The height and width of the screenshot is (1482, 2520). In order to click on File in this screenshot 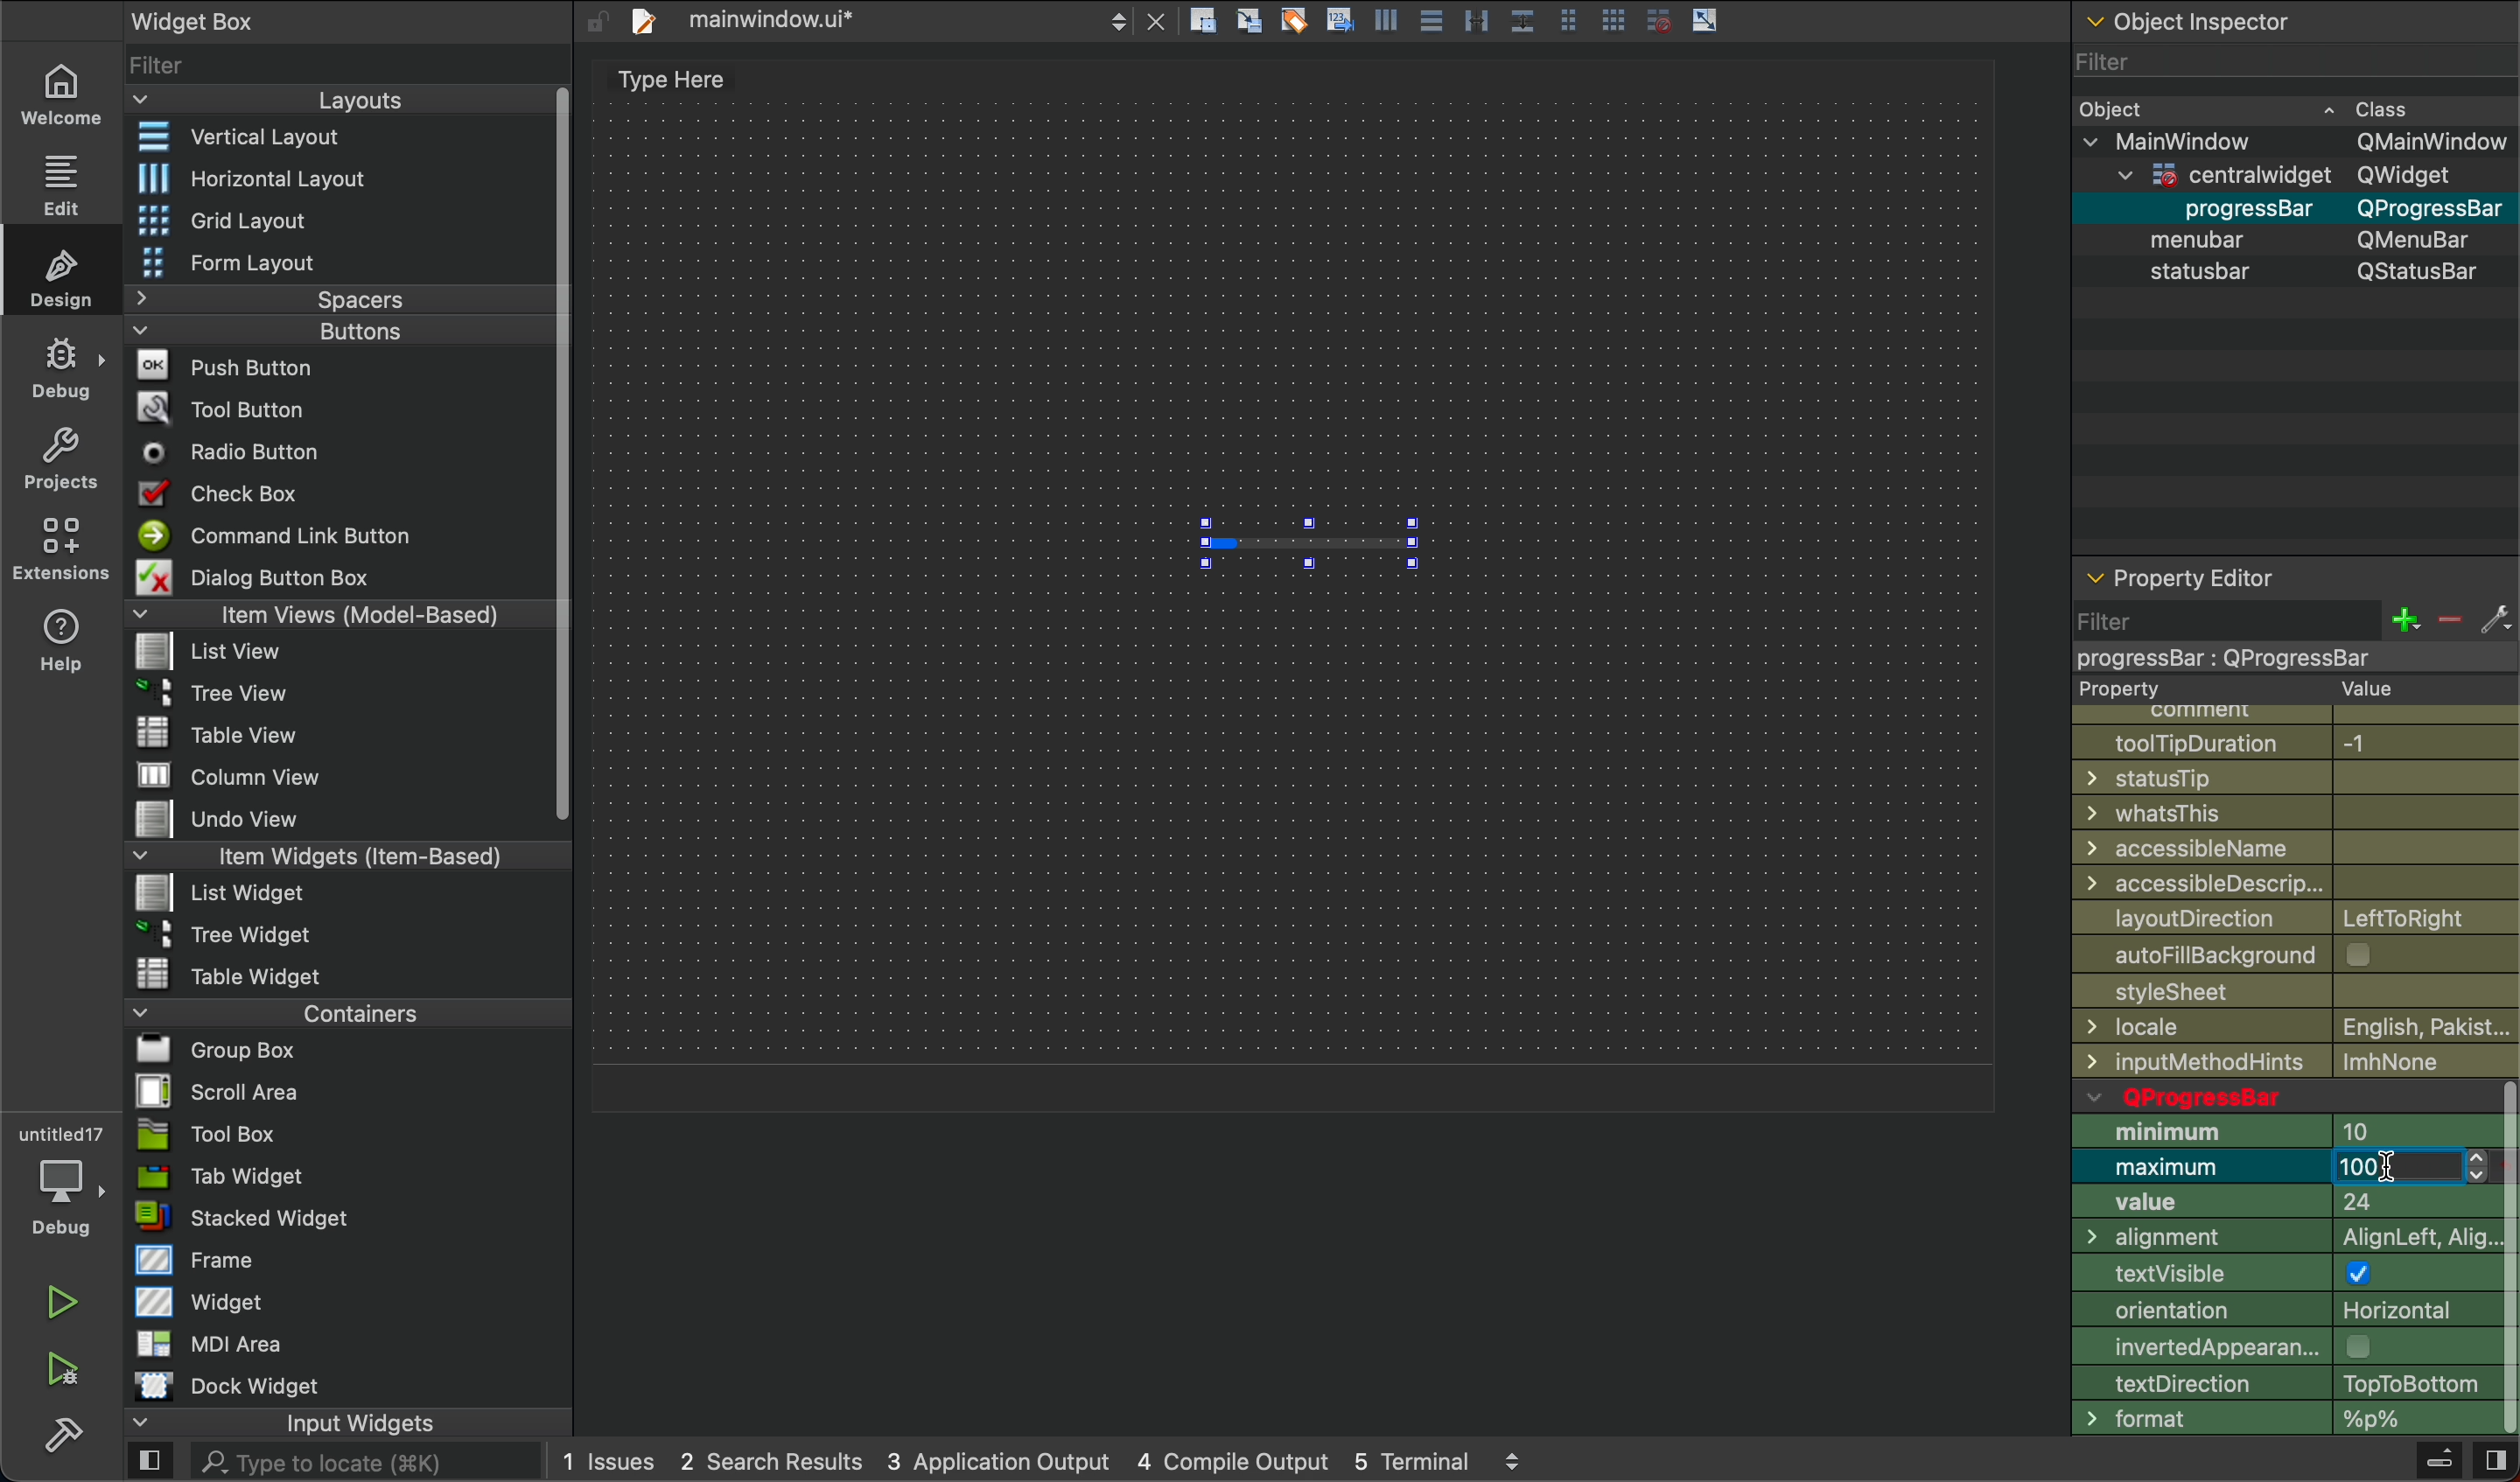, I will do `click(223, 891)`.